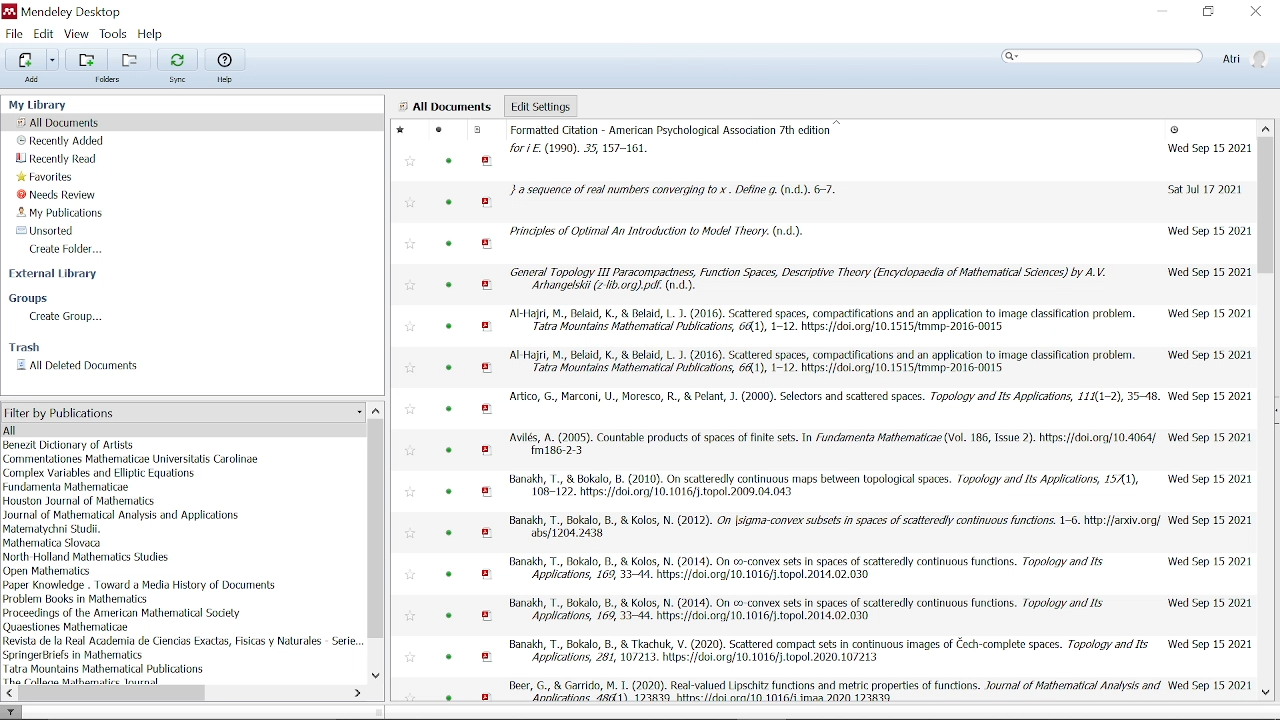  What do you see at coordinates (36, 80) in the screenshot?
I see `Add` at bounding box center [36, 80].